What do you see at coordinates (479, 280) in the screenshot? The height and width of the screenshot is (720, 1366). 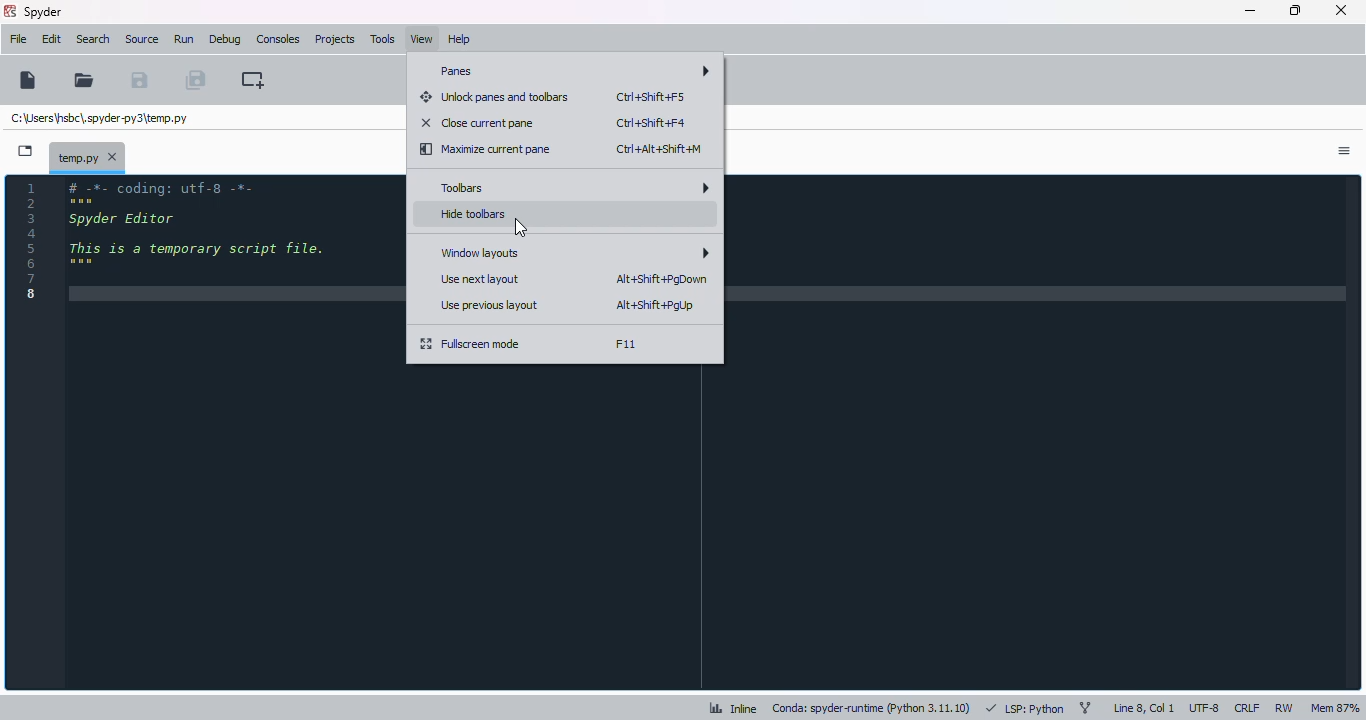 I see `use next layout` at bounding box center [479, 280].